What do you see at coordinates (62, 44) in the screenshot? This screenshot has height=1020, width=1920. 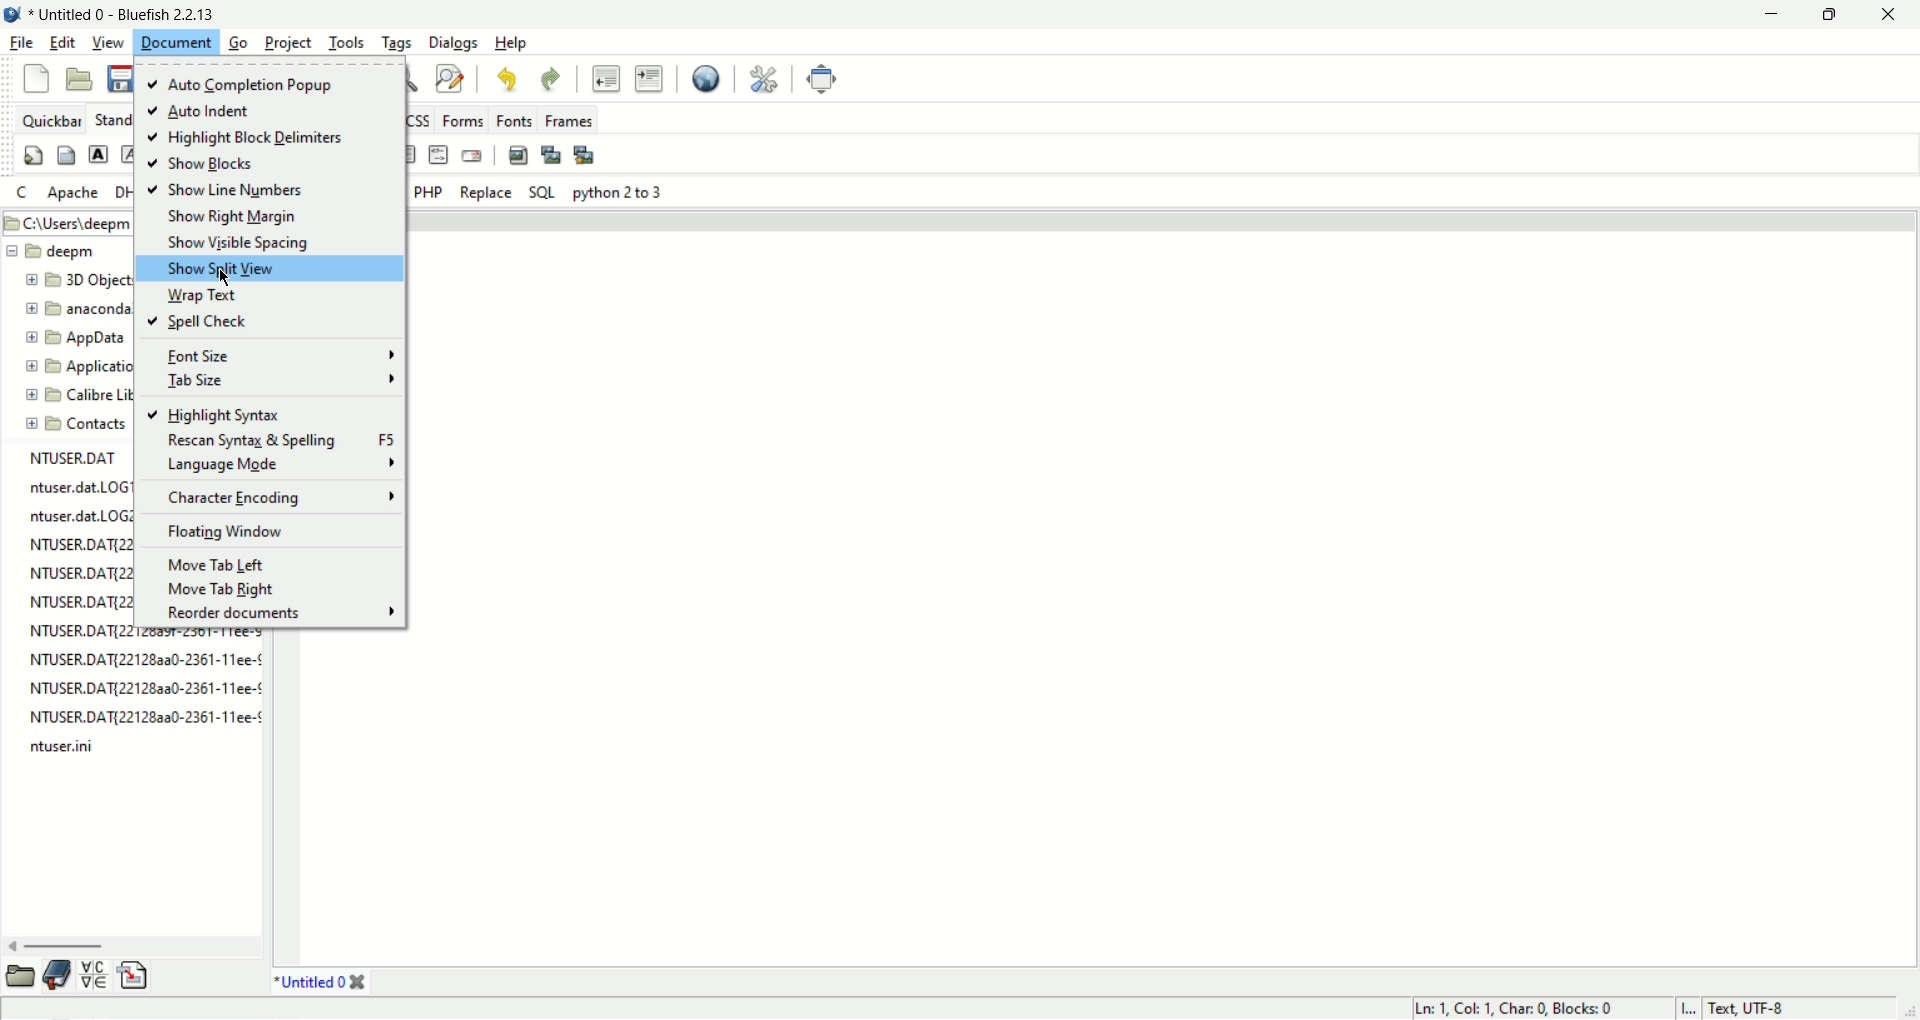 I see `edit` at bounding box center [62, 44].